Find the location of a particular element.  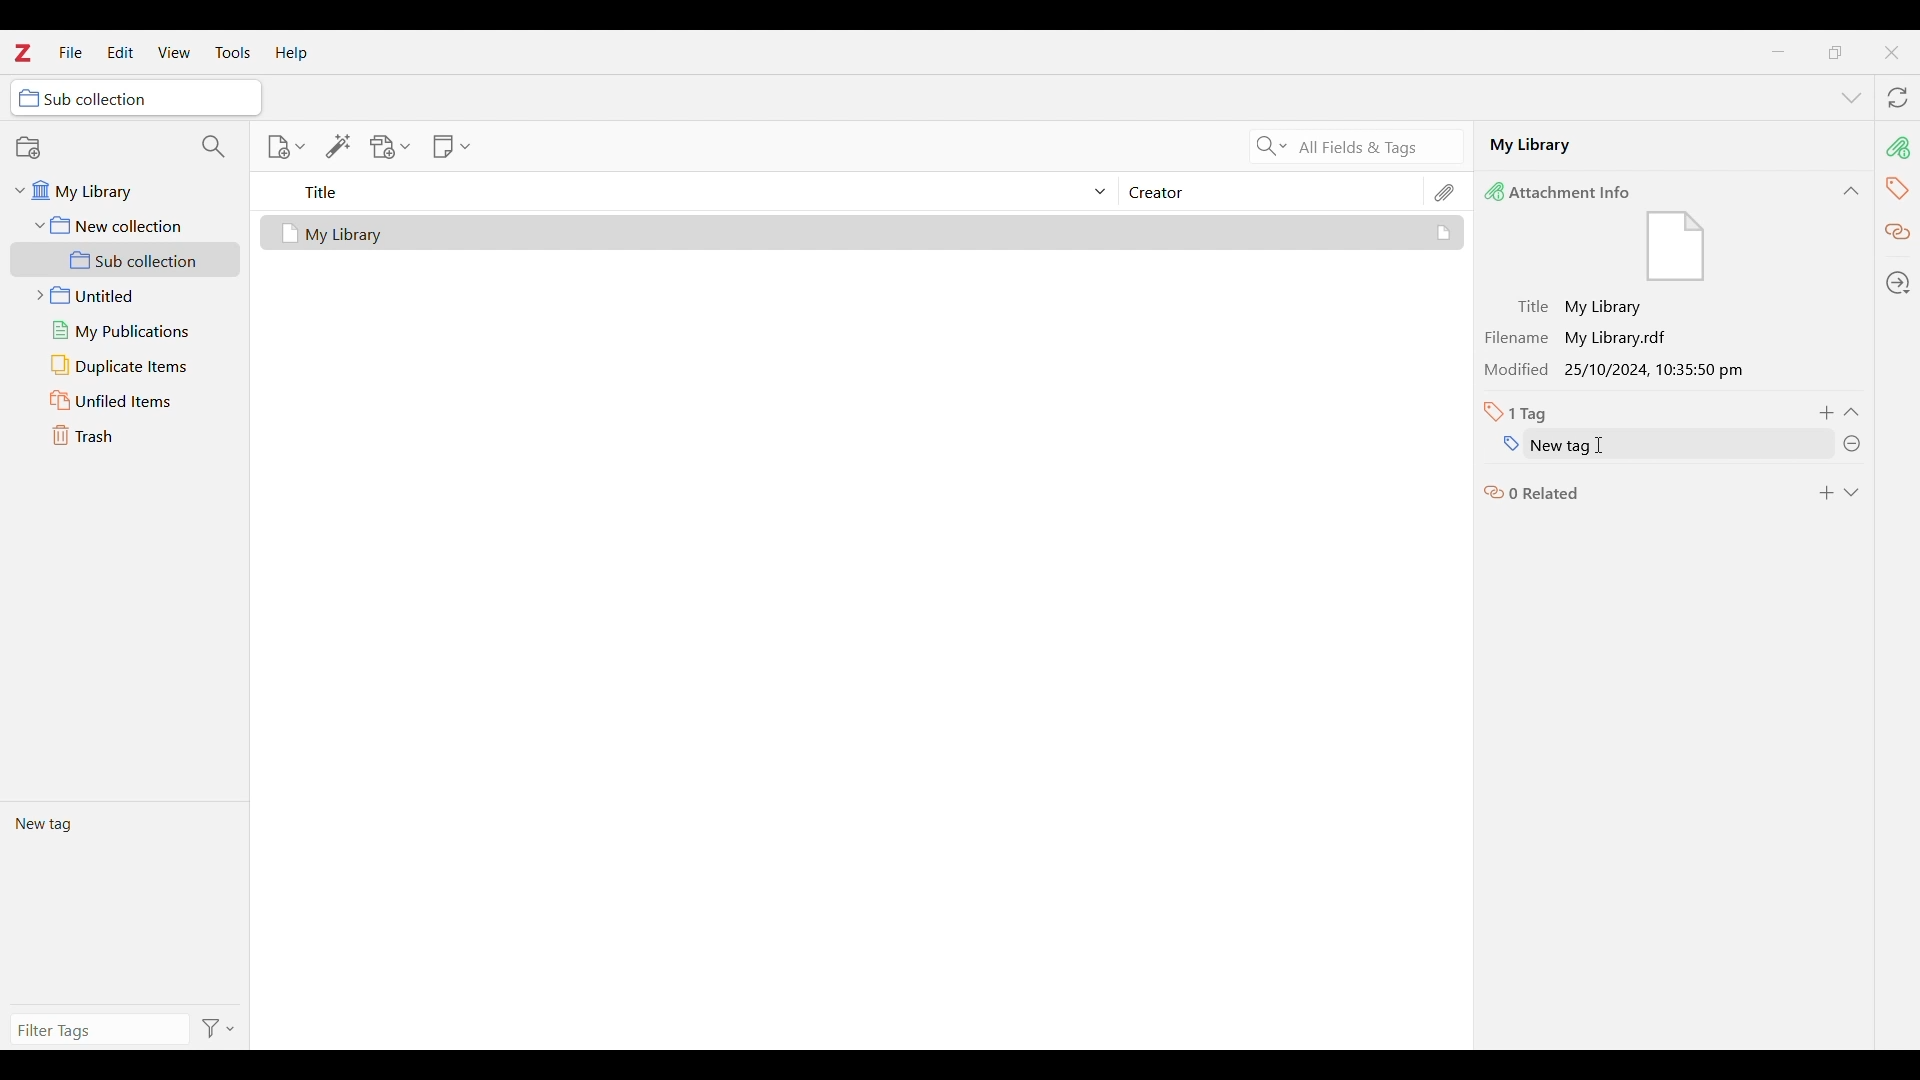

0 related is located at coordinates (1533, 491).